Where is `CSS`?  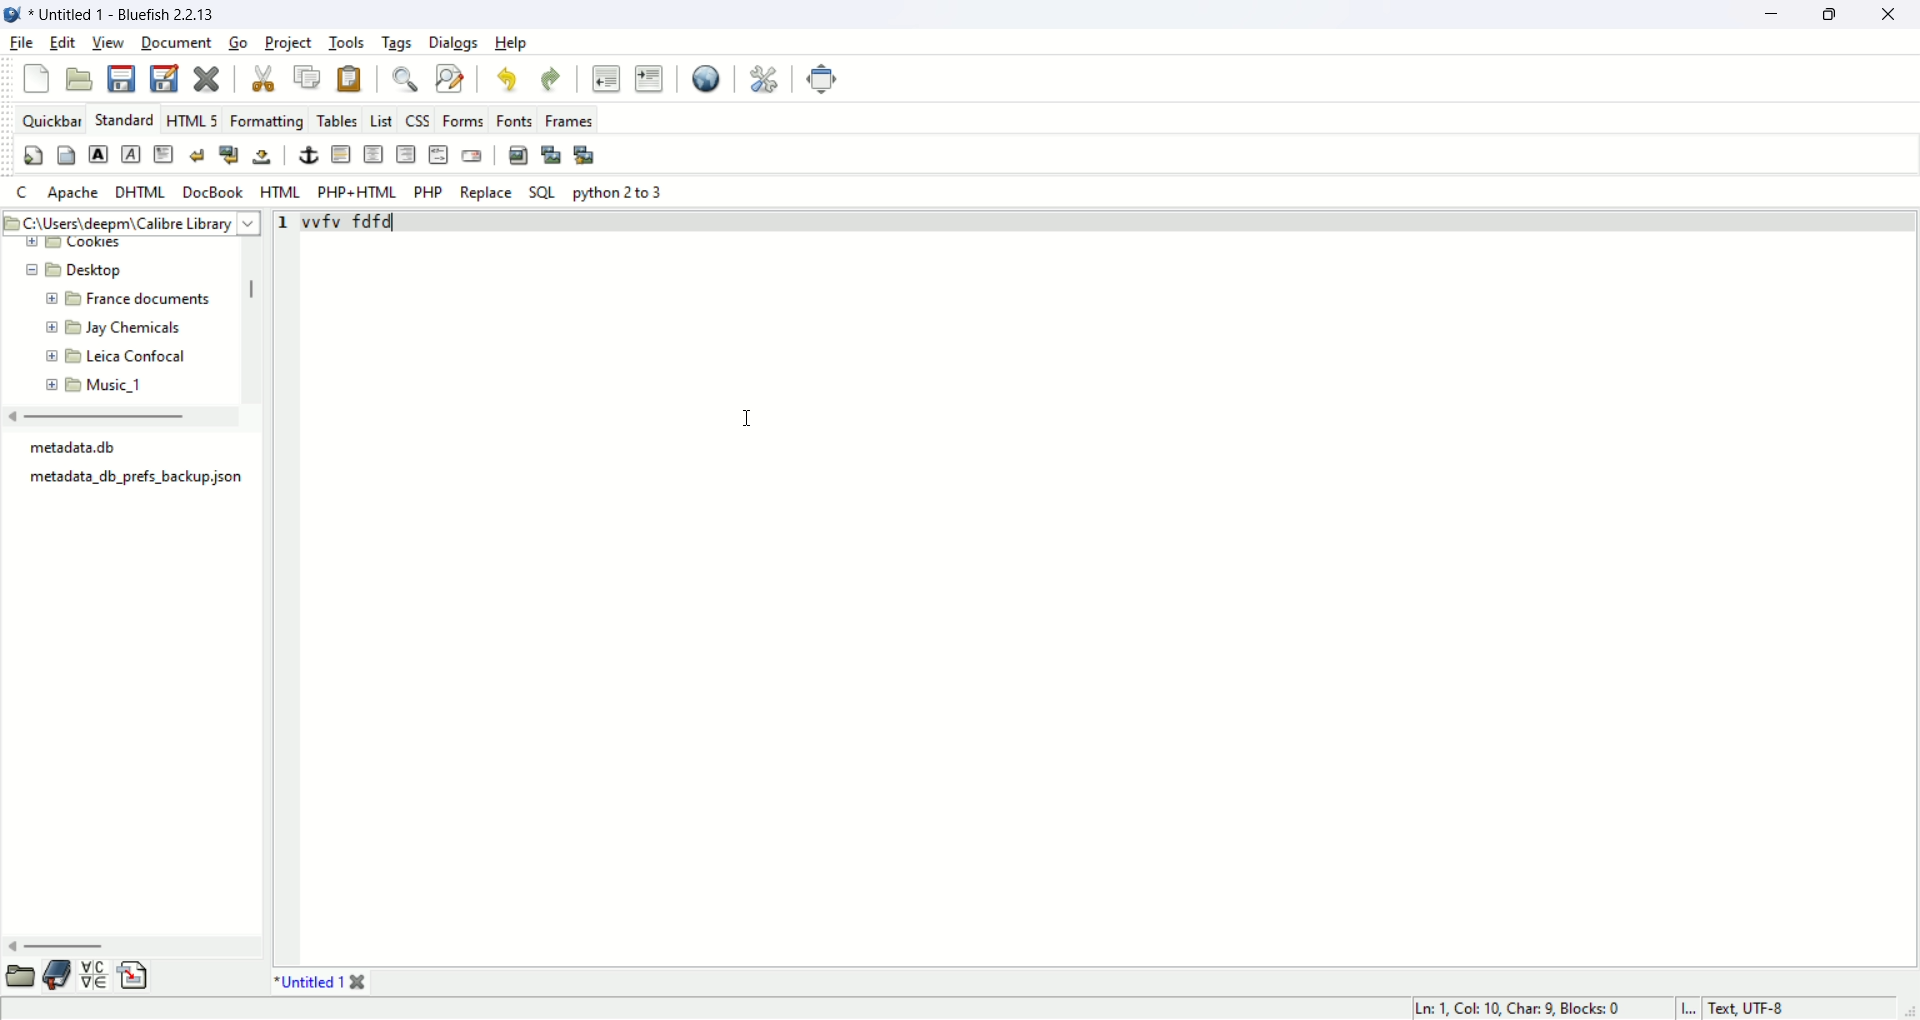
CSS is located at coordinates (418, 118).